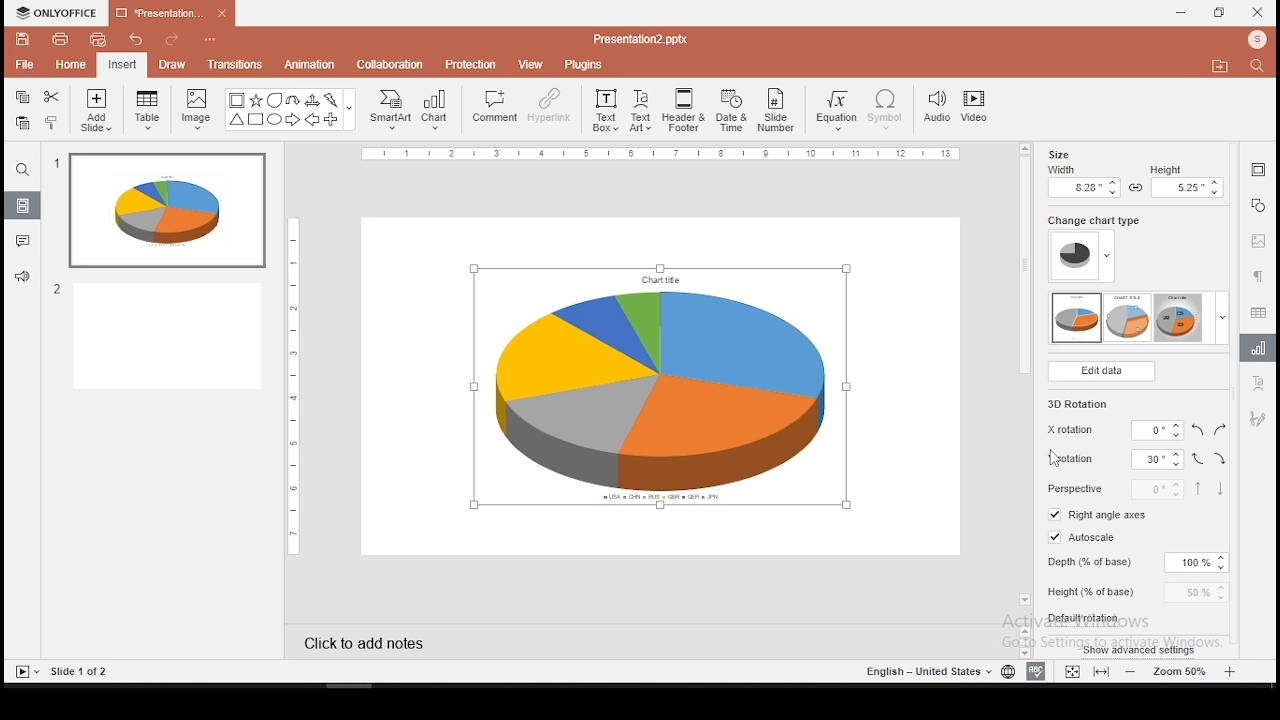 The width and height of the screenshot is (1280, 720). I want to click on style 1, so click(1077, 318).